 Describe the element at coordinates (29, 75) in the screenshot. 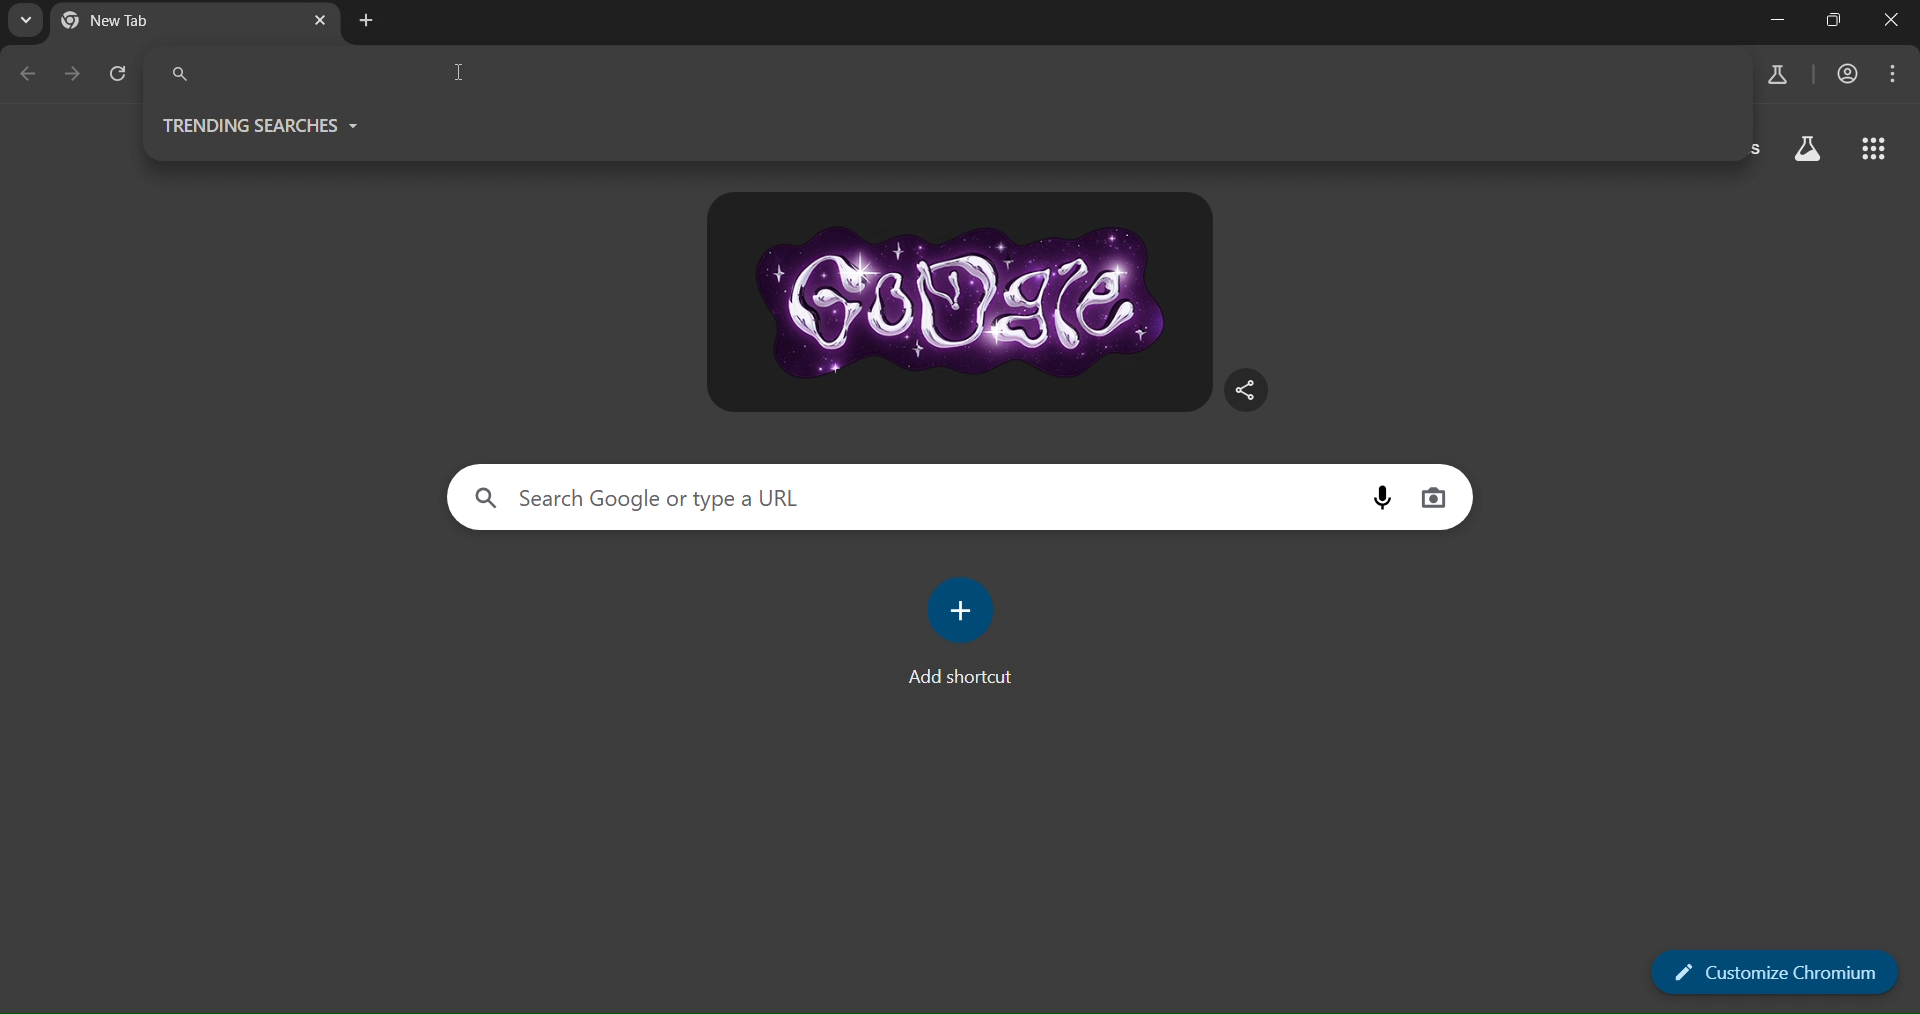

I see `go back one page` at that location.